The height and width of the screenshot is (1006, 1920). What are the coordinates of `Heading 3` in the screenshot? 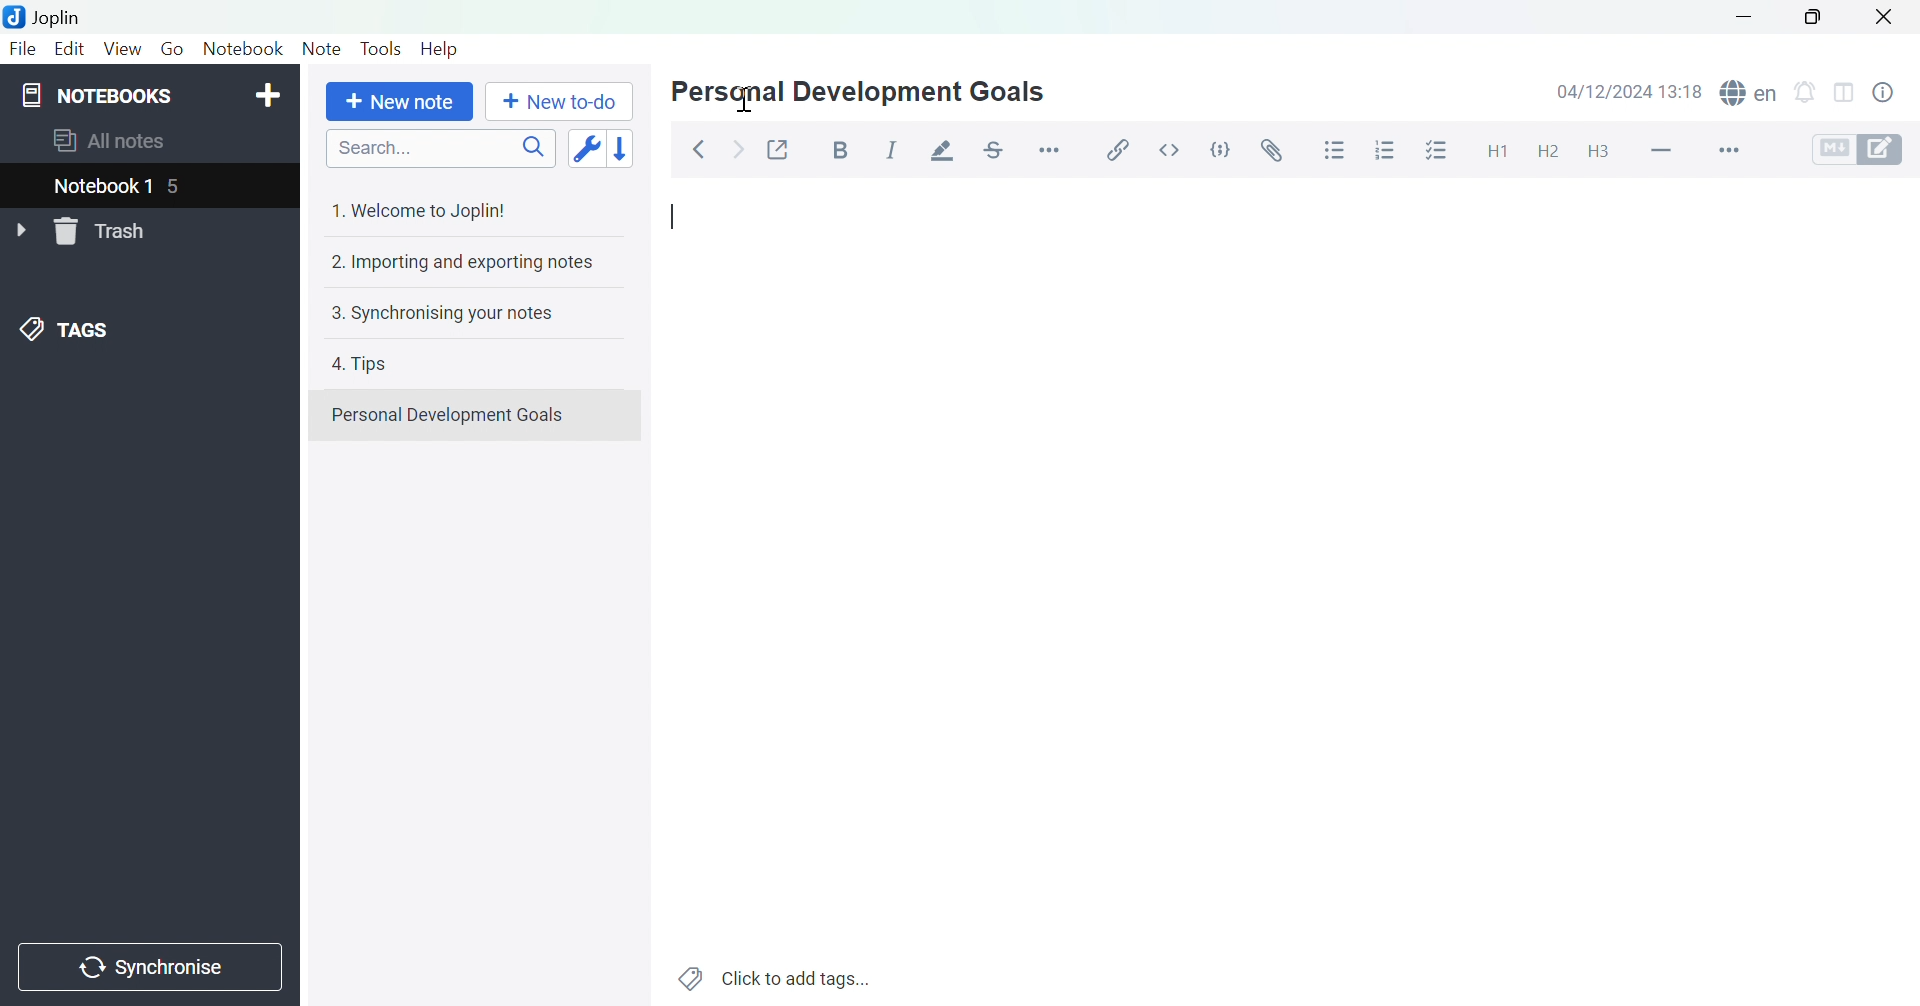 It's located at (1598, 152).